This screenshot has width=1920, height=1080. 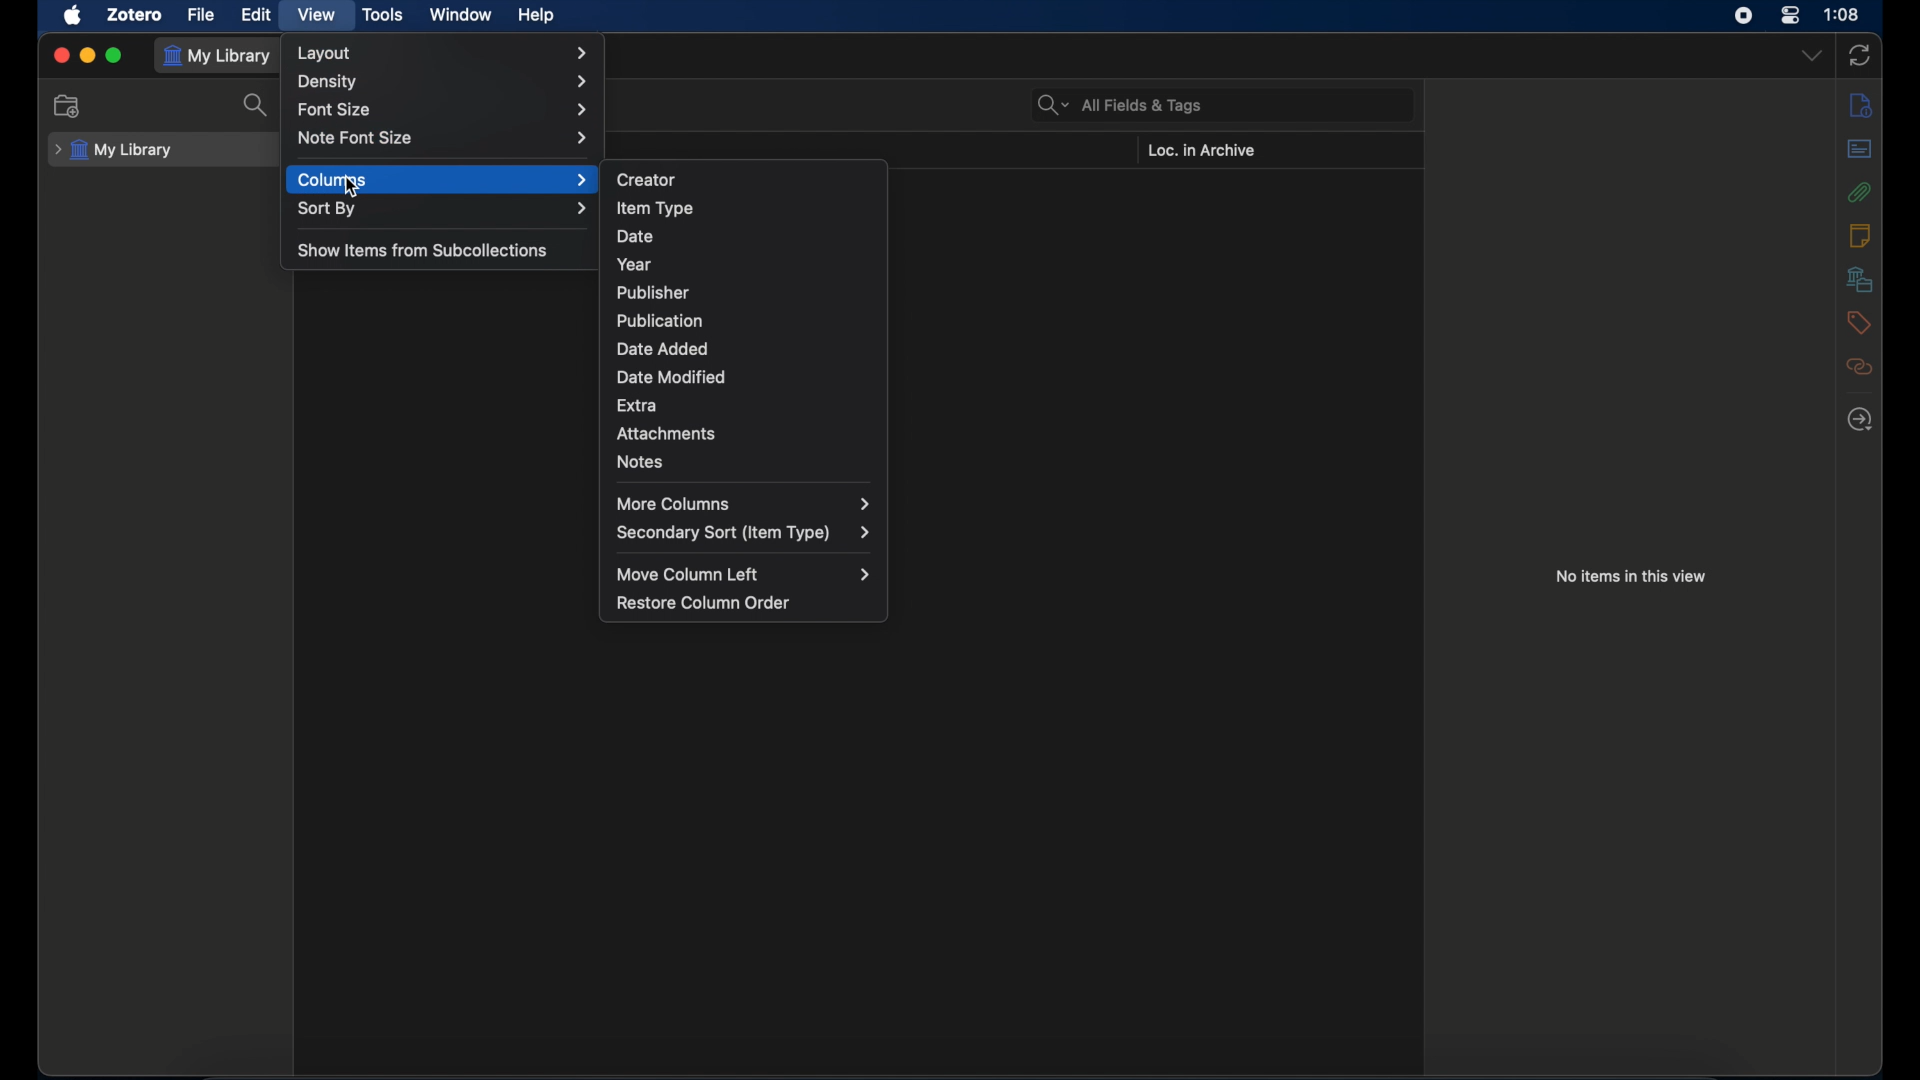 I want to click on density, so click(x=443, y=82).